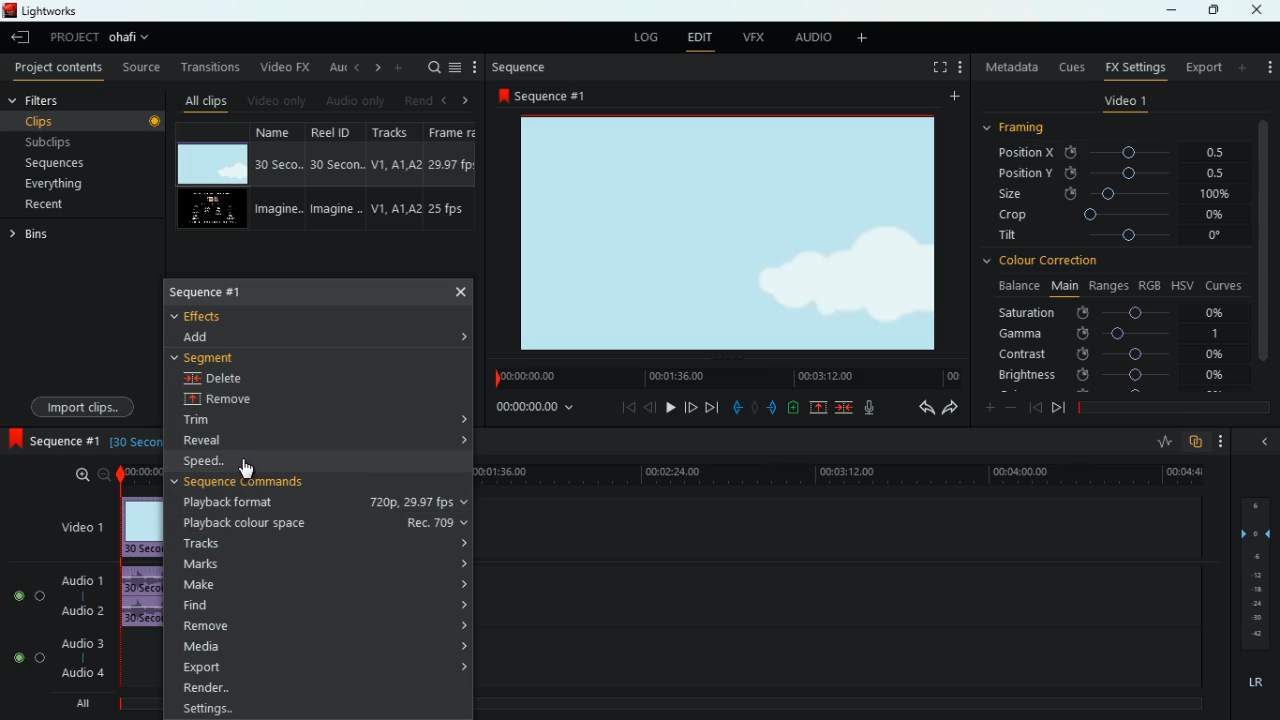  I want to click on audio, so click(138, 596).